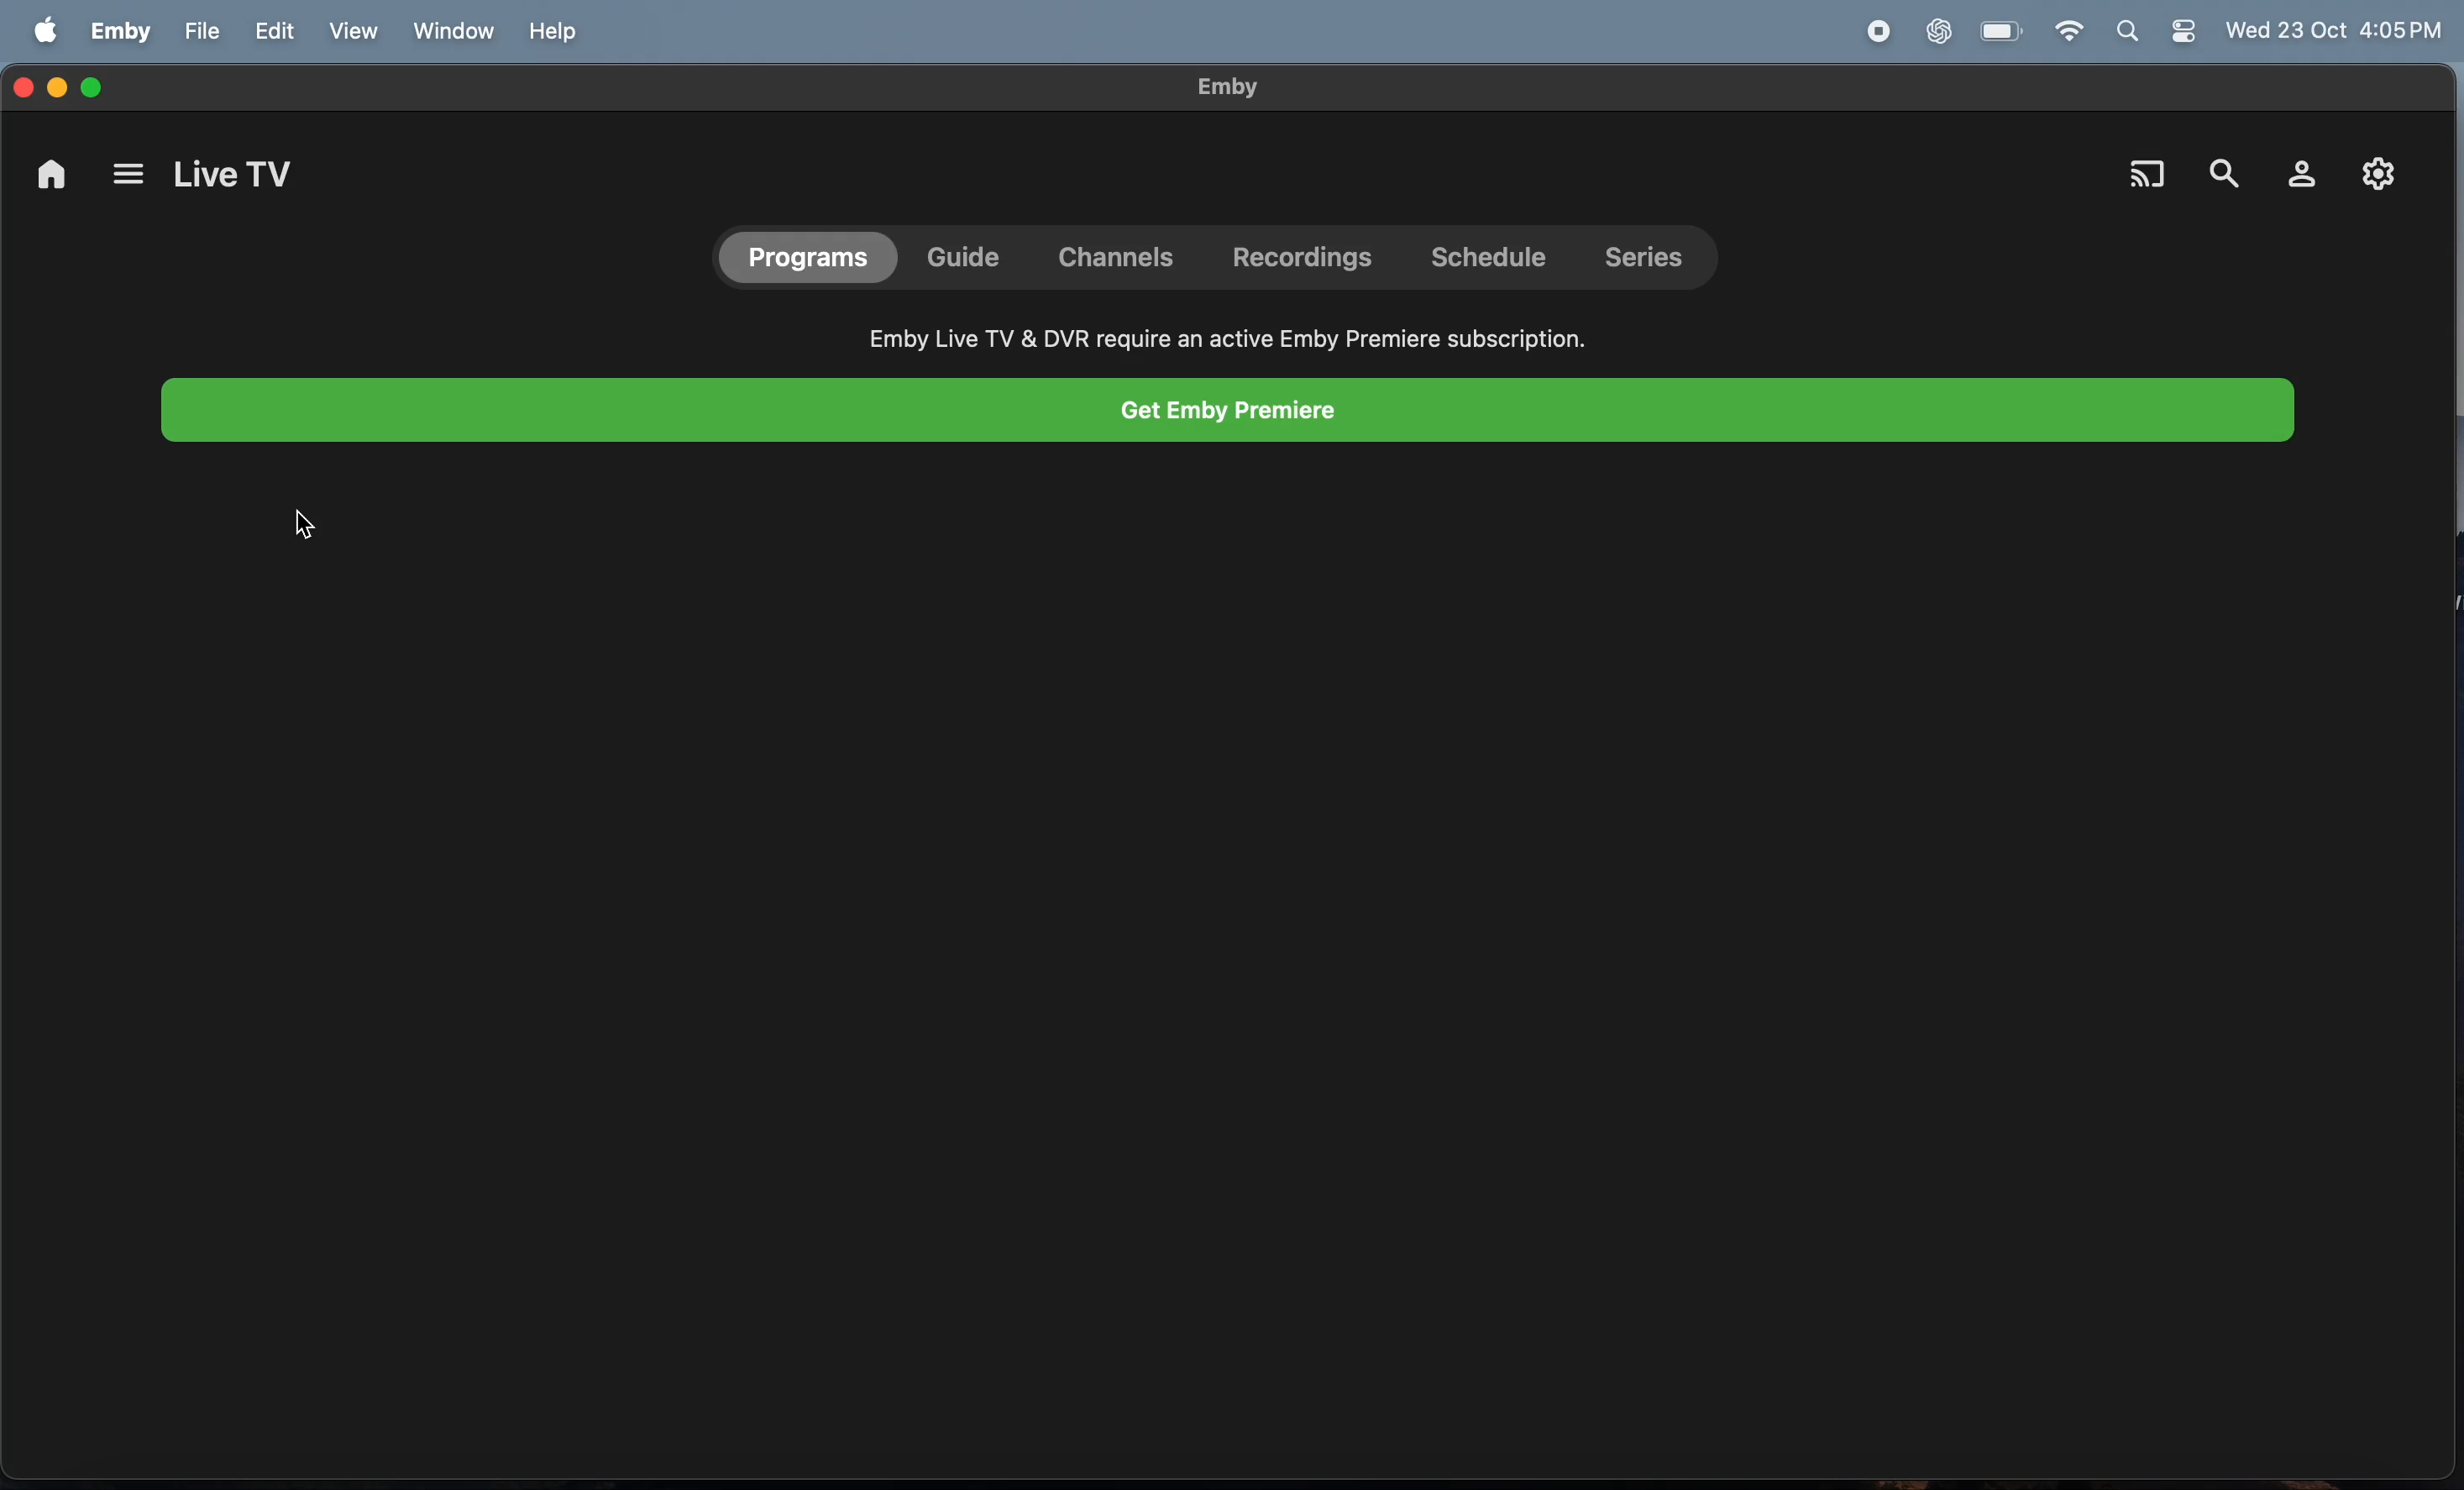 The height and width of the screenshot is (1490, 2464). Describe the element at coordinates (2163, 33) in the screenshot. I see `apple widgets` at that location.